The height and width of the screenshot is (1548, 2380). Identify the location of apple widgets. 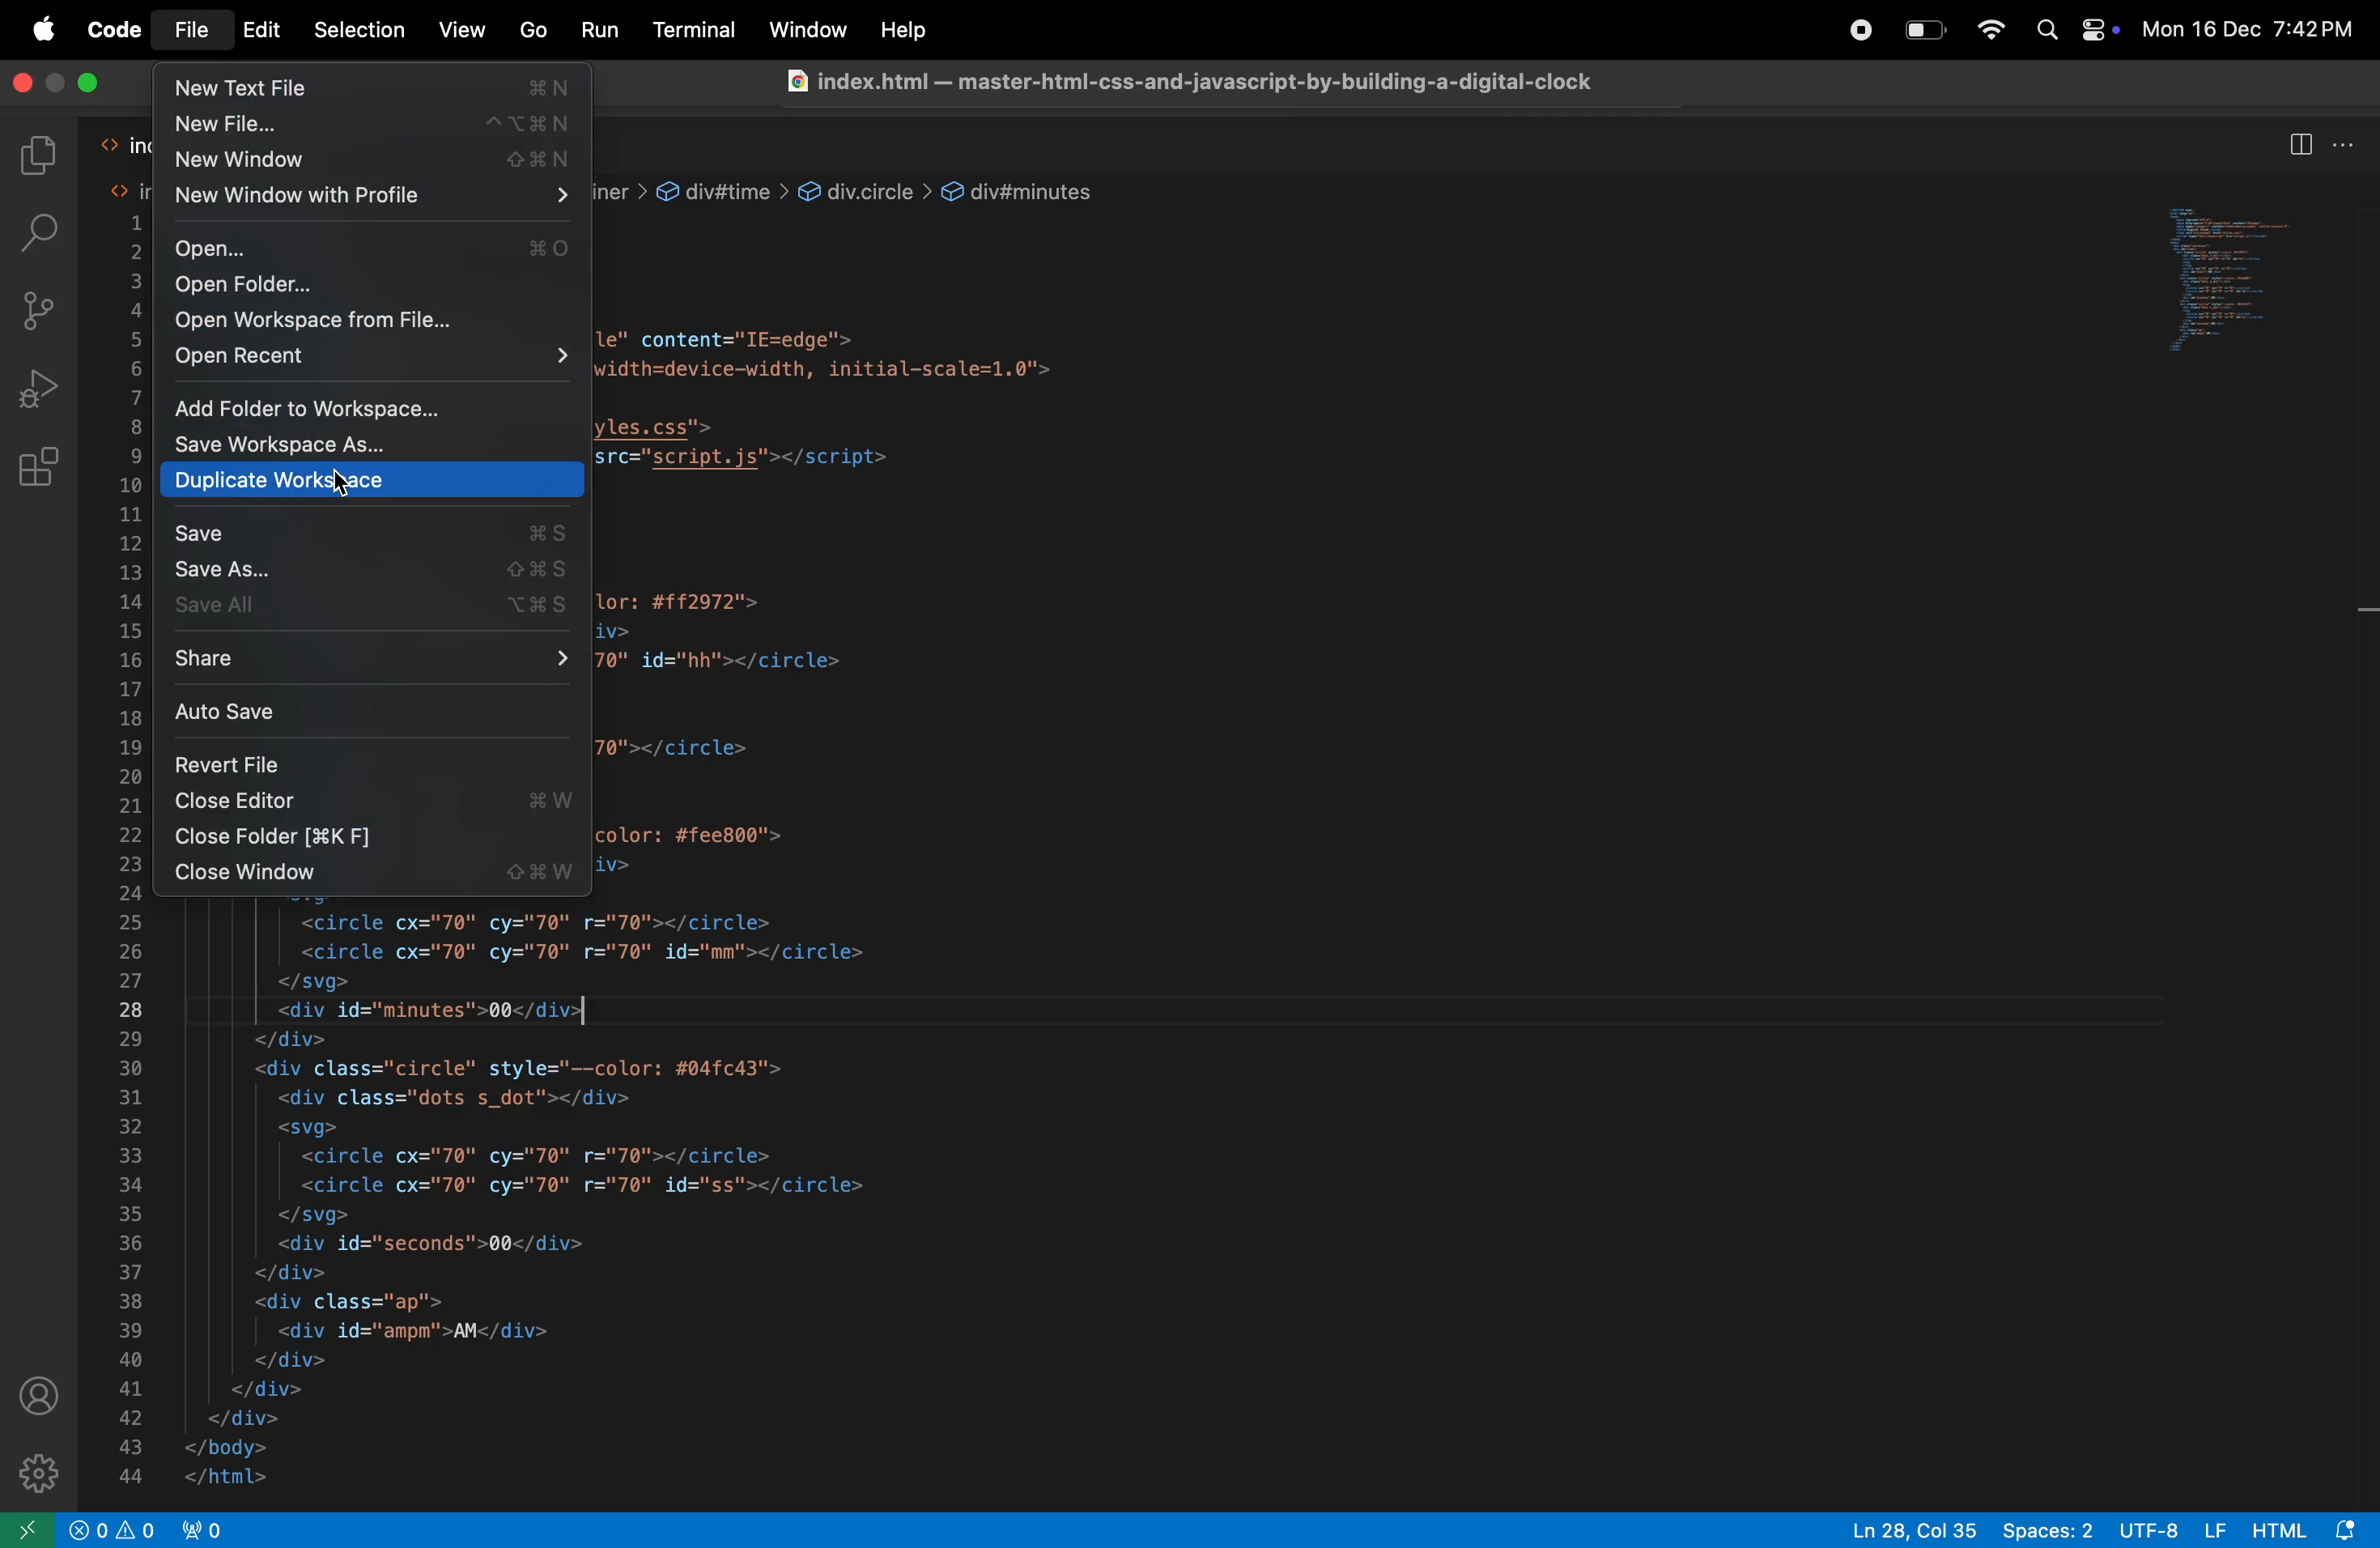
(2098, 33).